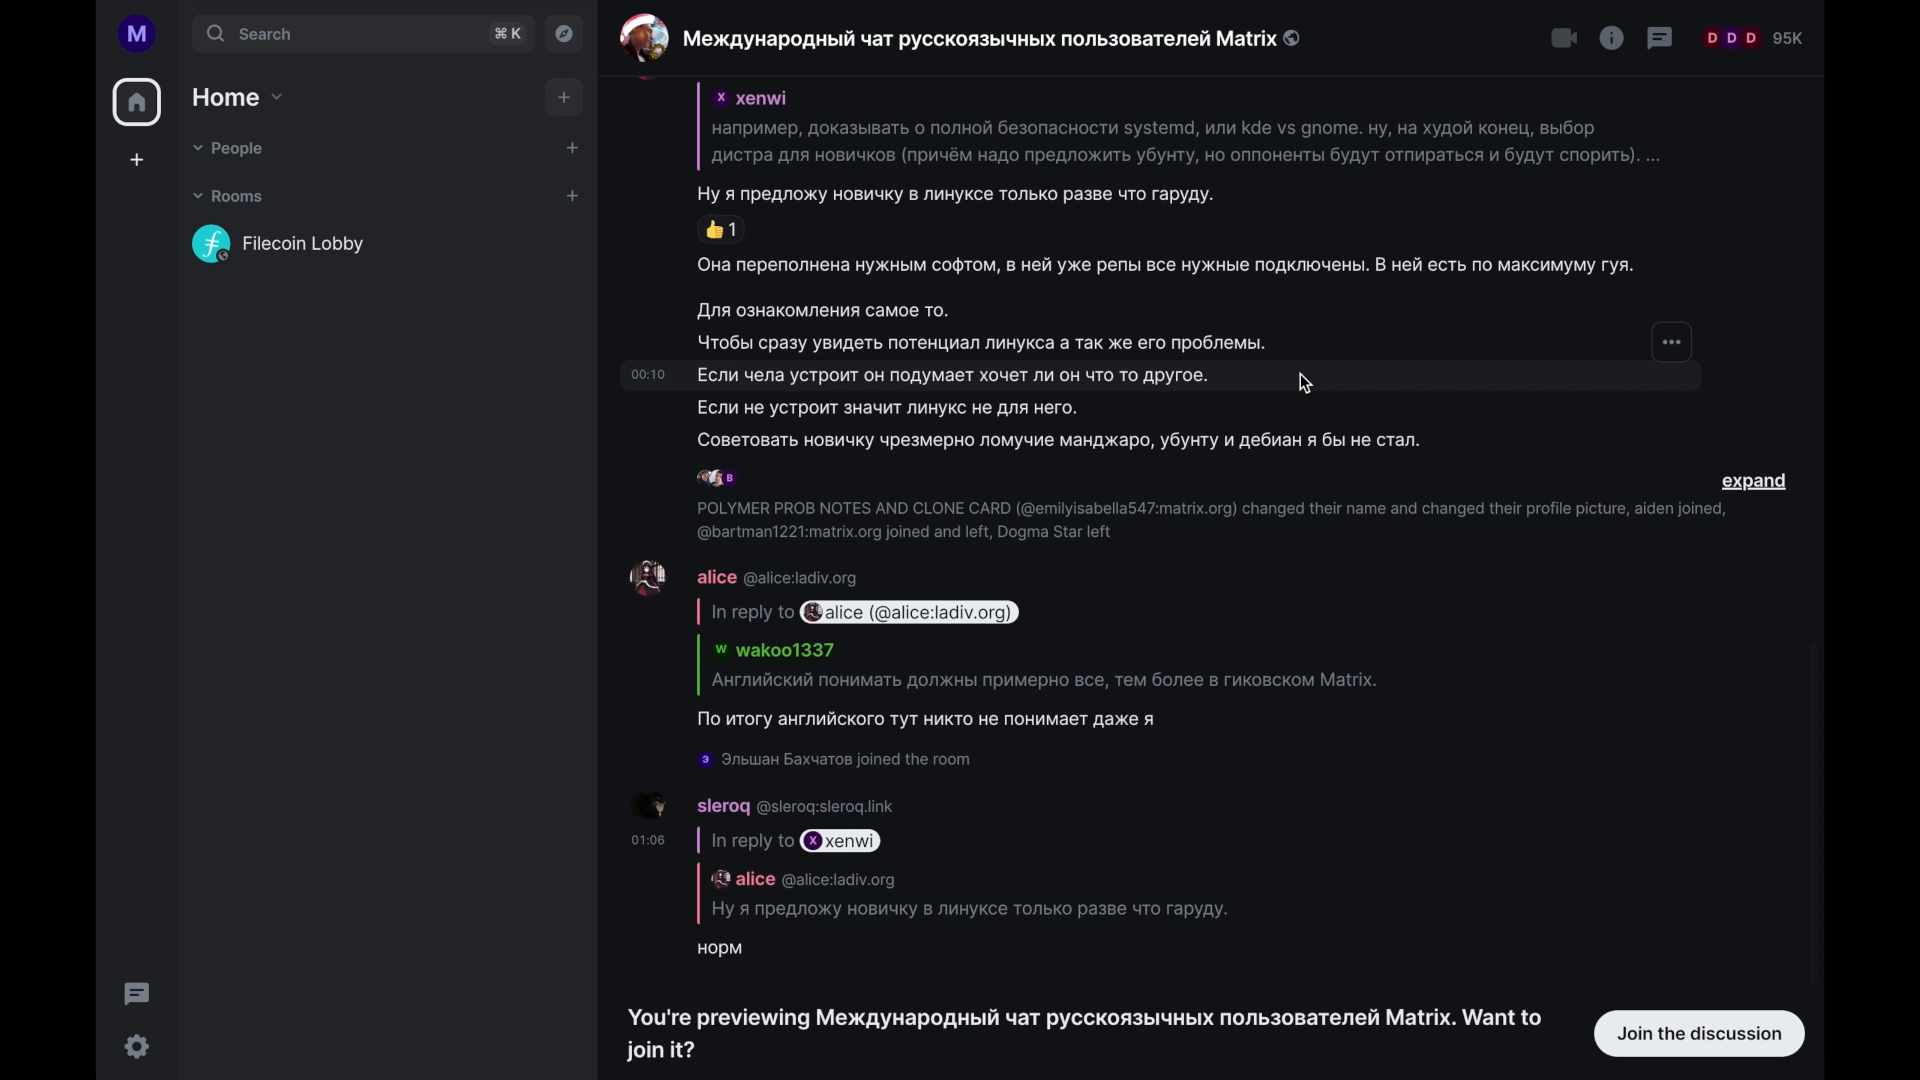 The width and height of the screenshot is (1920, 1080). I want to click on search shortcut, so click(506, 34).